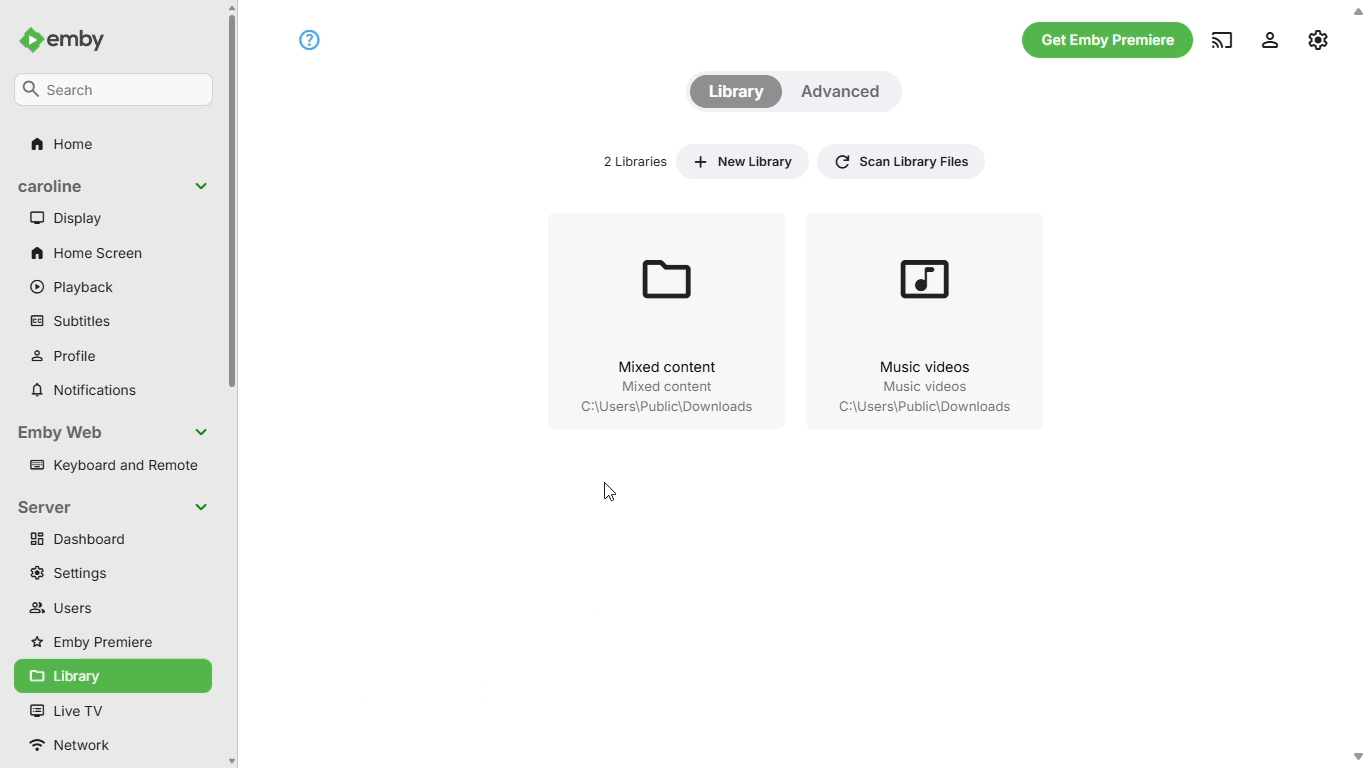  What do you see at coordinates (201, 432) in the screenshot?
I see `toggle collapse` at bounding box center [201, 432].